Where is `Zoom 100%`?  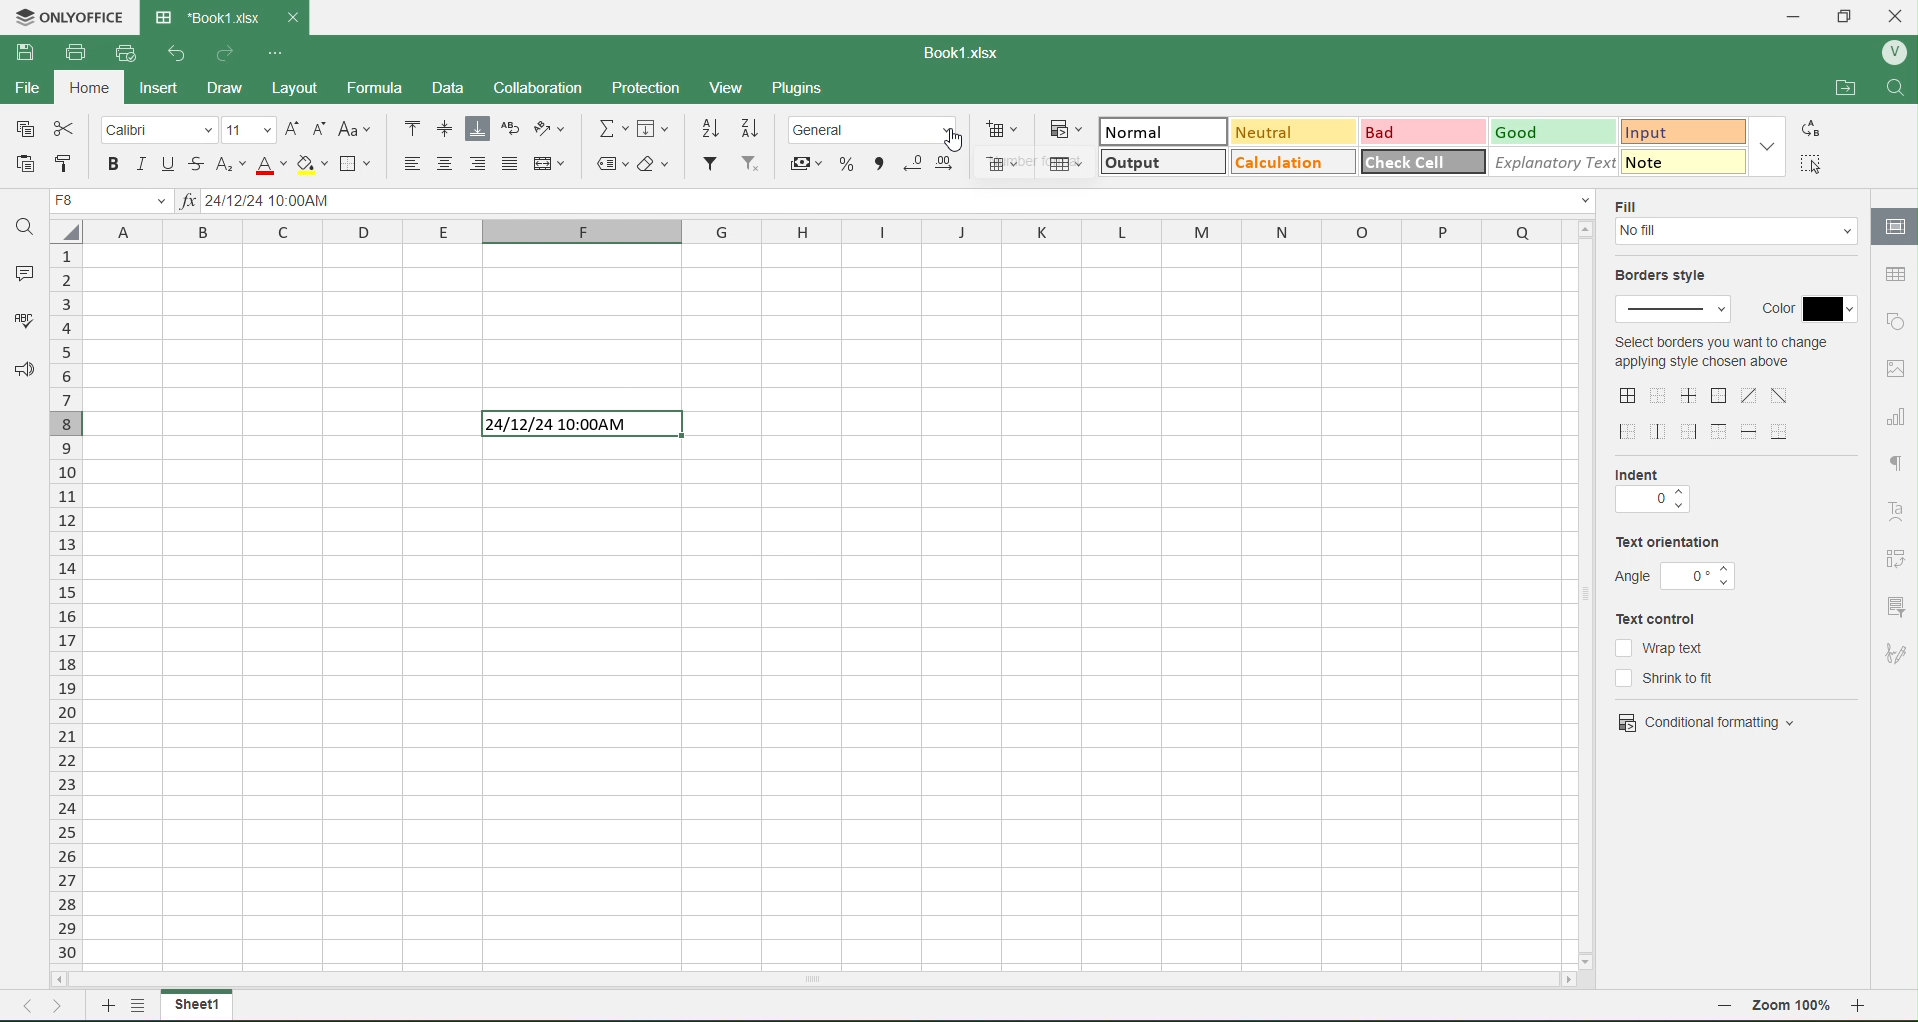 Zoom 100% is located at coordinates (1794, 1008).